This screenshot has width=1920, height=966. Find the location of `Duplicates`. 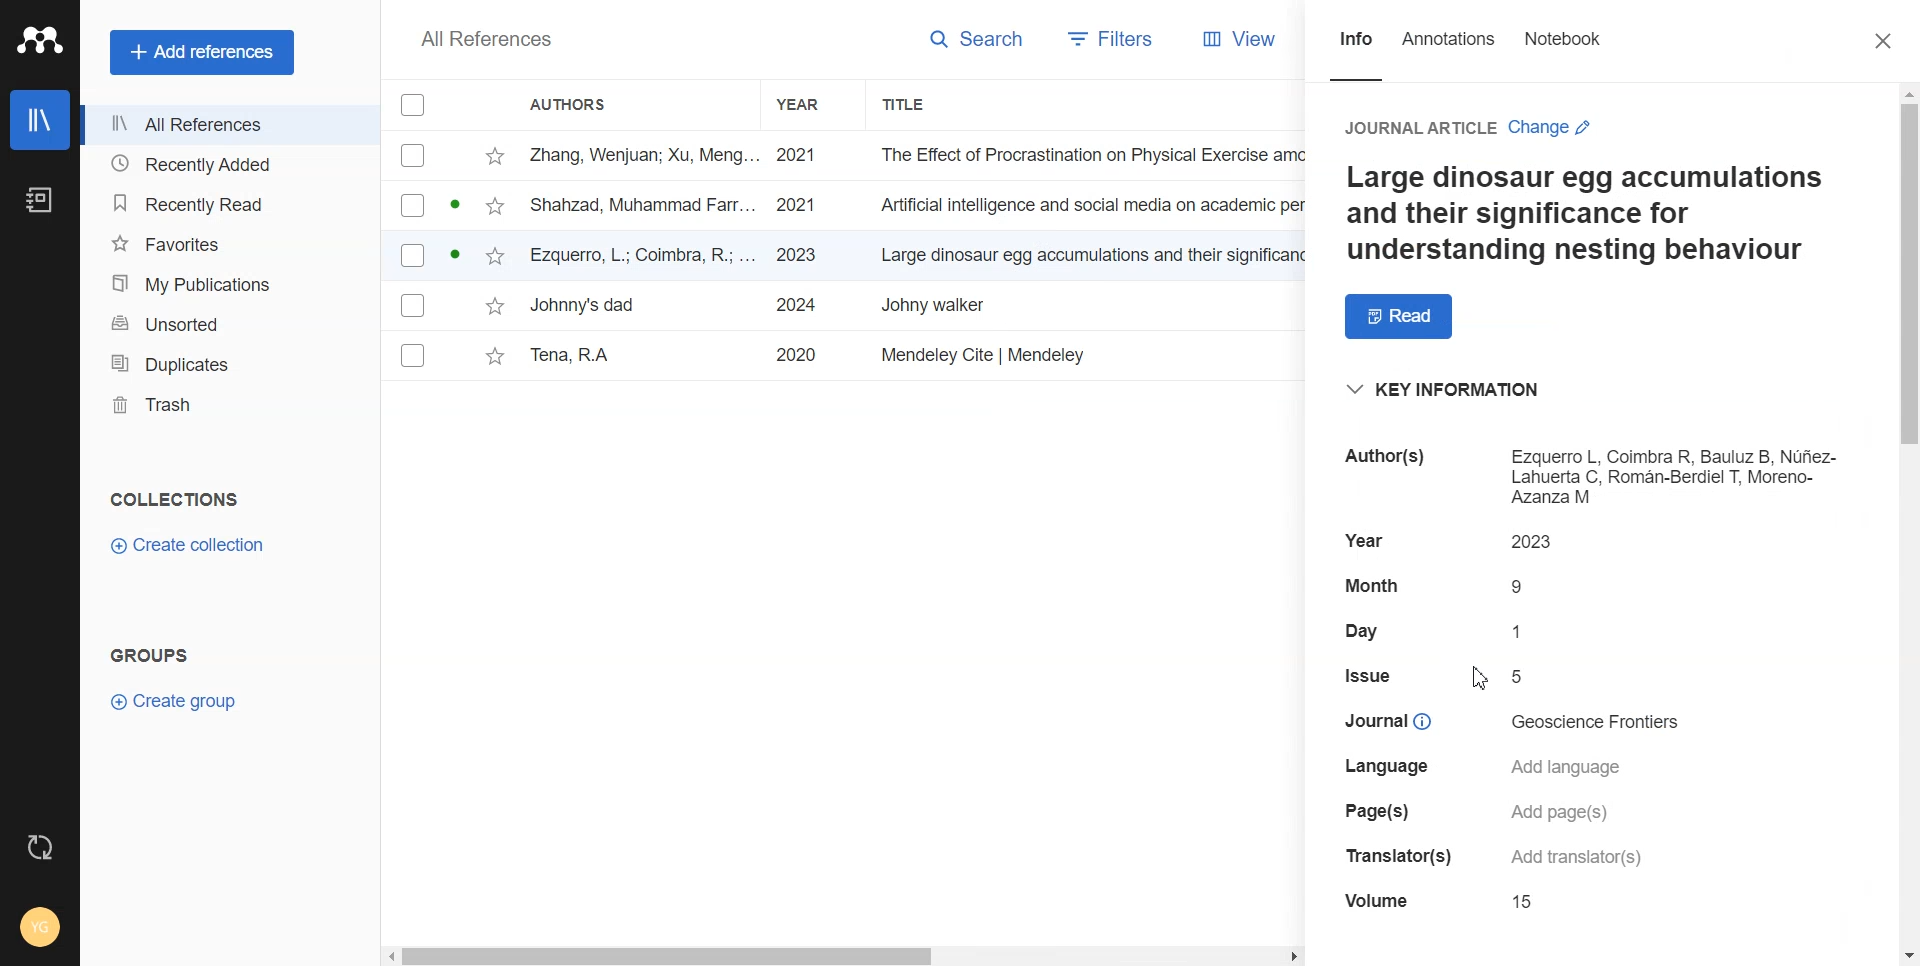

Duplicates is located at coordinates (228, 363).